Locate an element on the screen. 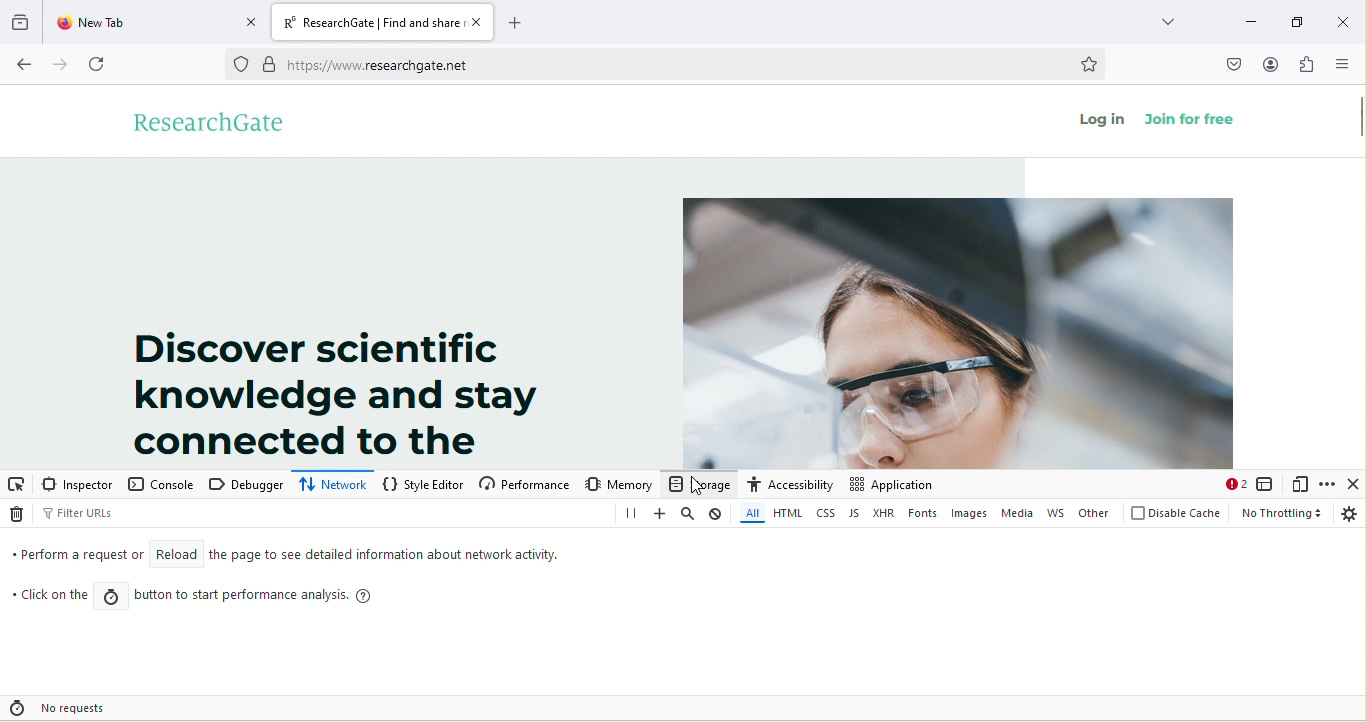  add is located at coordinates (514, 24).